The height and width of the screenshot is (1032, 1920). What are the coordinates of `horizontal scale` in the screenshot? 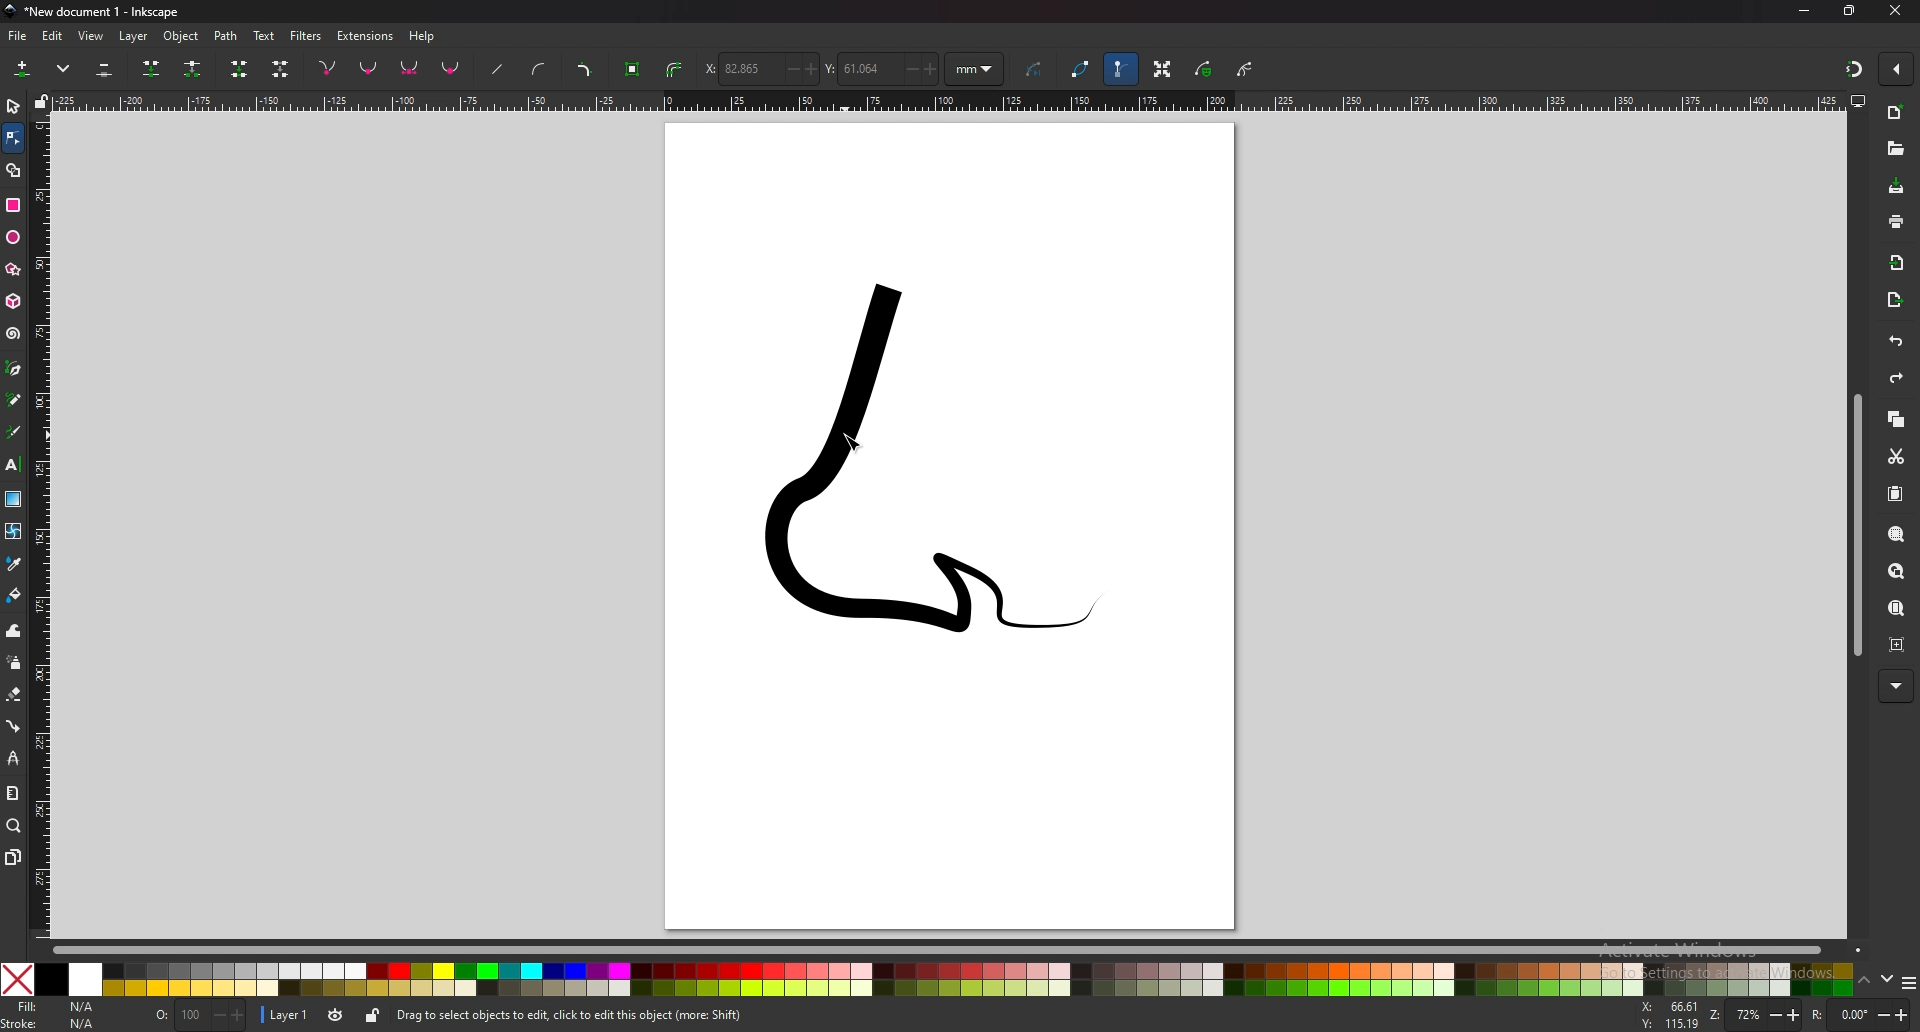 It's located at (946, 103).